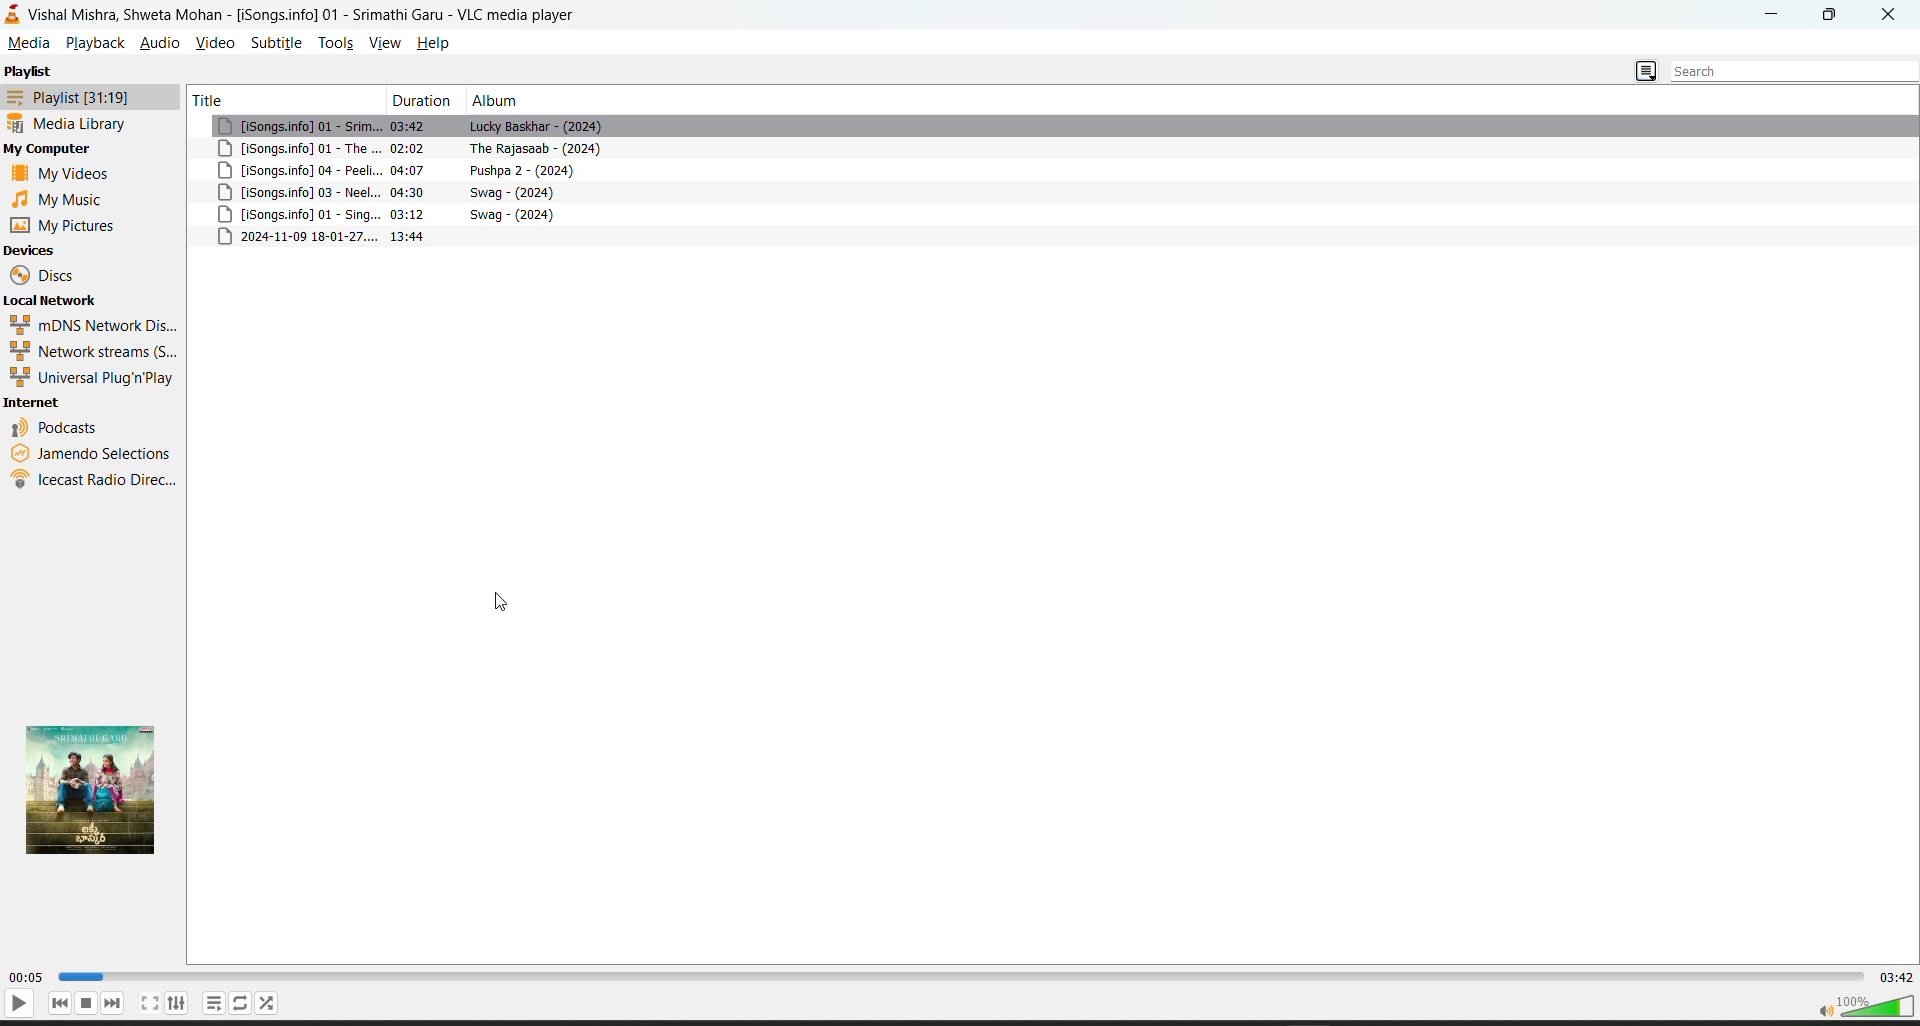  I want to click on previous, so click(60, 1004).